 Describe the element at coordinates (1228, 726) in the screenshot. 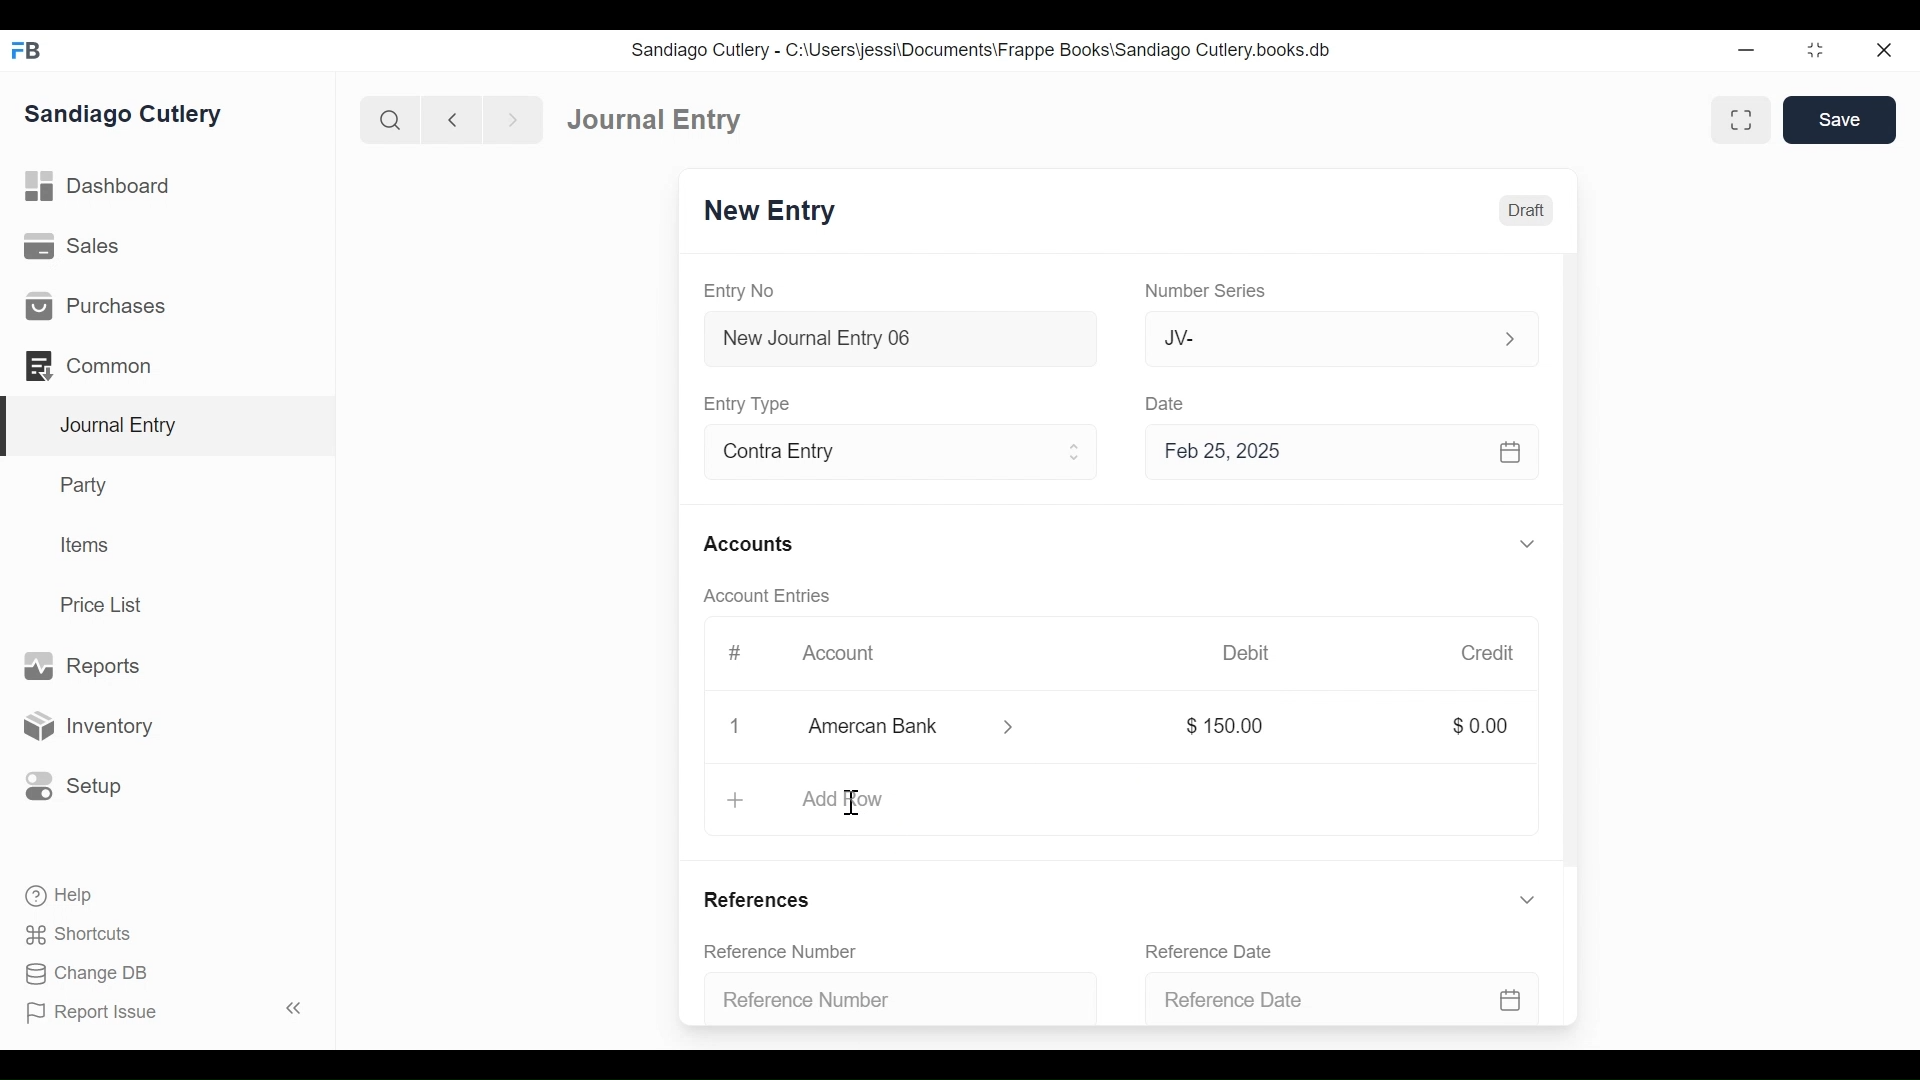

I see `$ 150.00` at that location.